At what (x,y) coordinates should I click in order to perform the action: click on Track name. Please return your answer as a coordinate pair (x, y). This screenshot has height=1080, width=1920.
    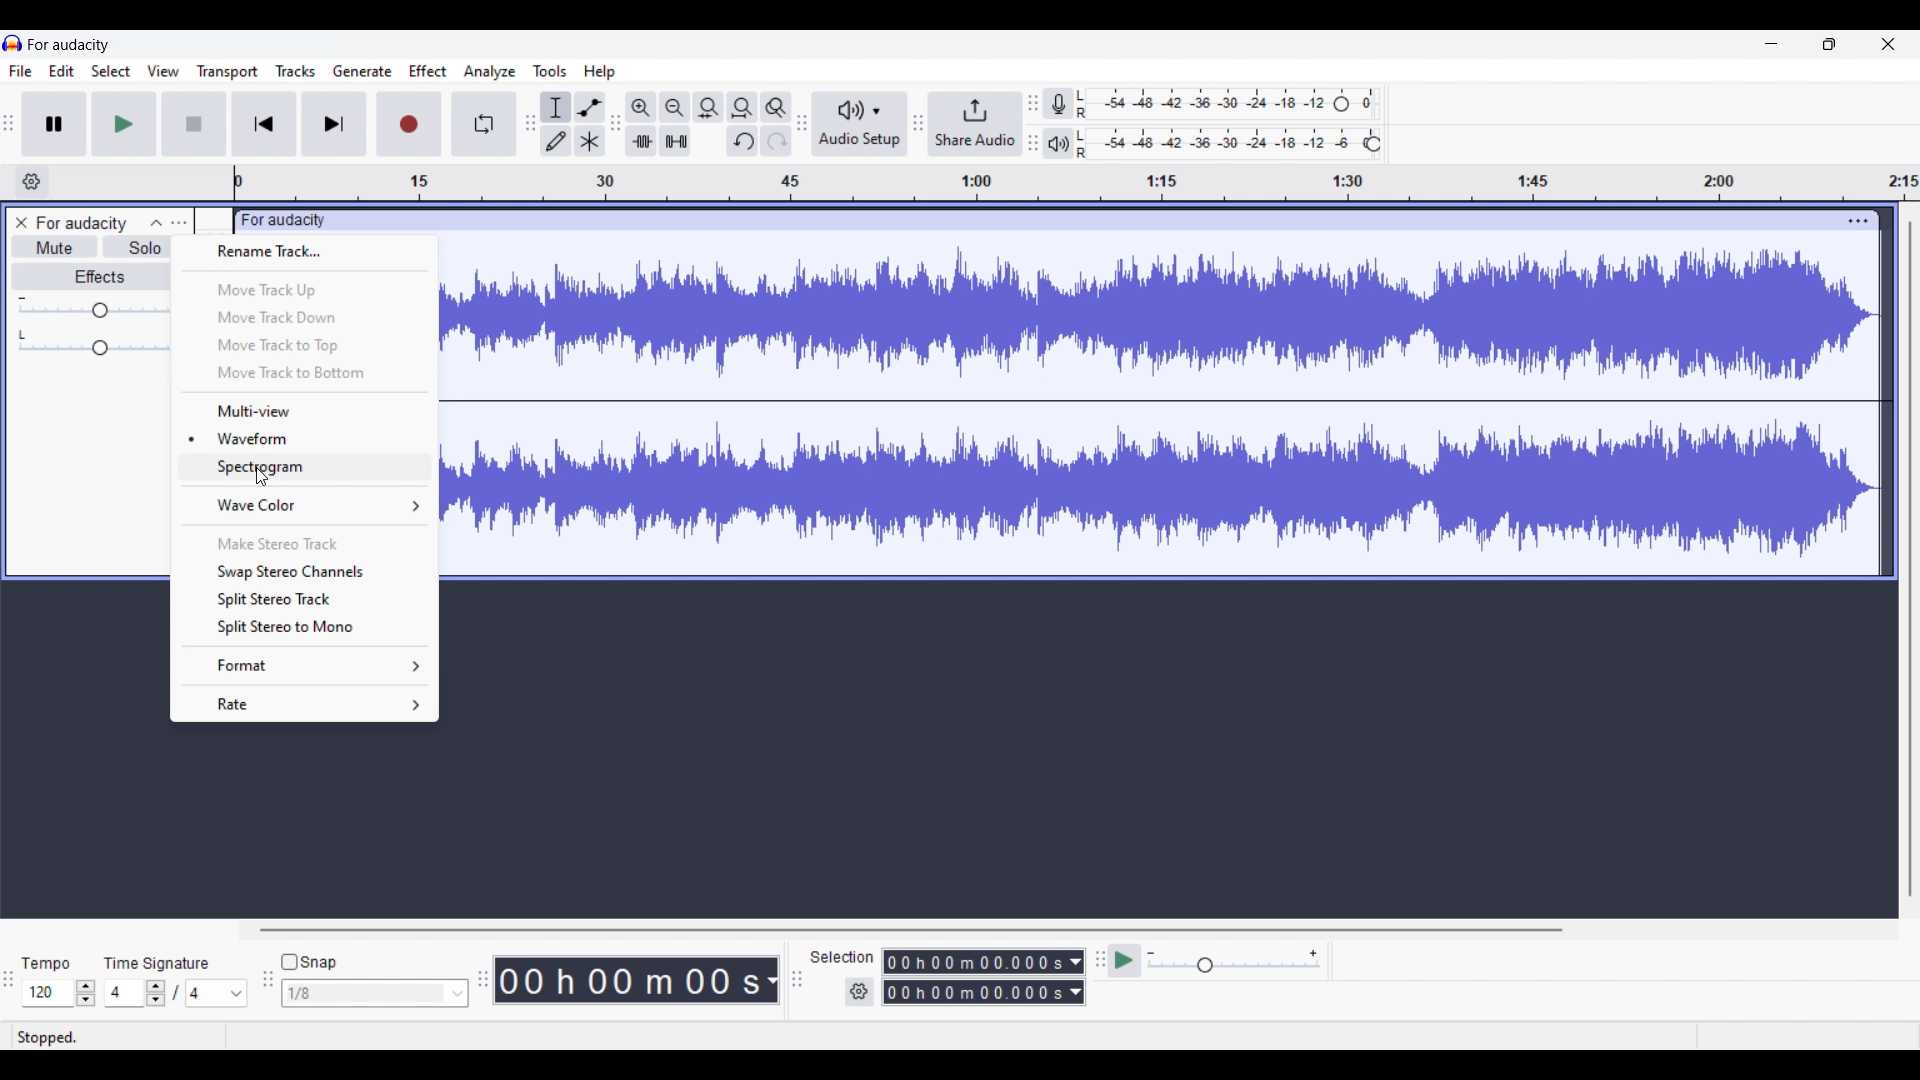
    Looking at the image, I should click on (82, 223).